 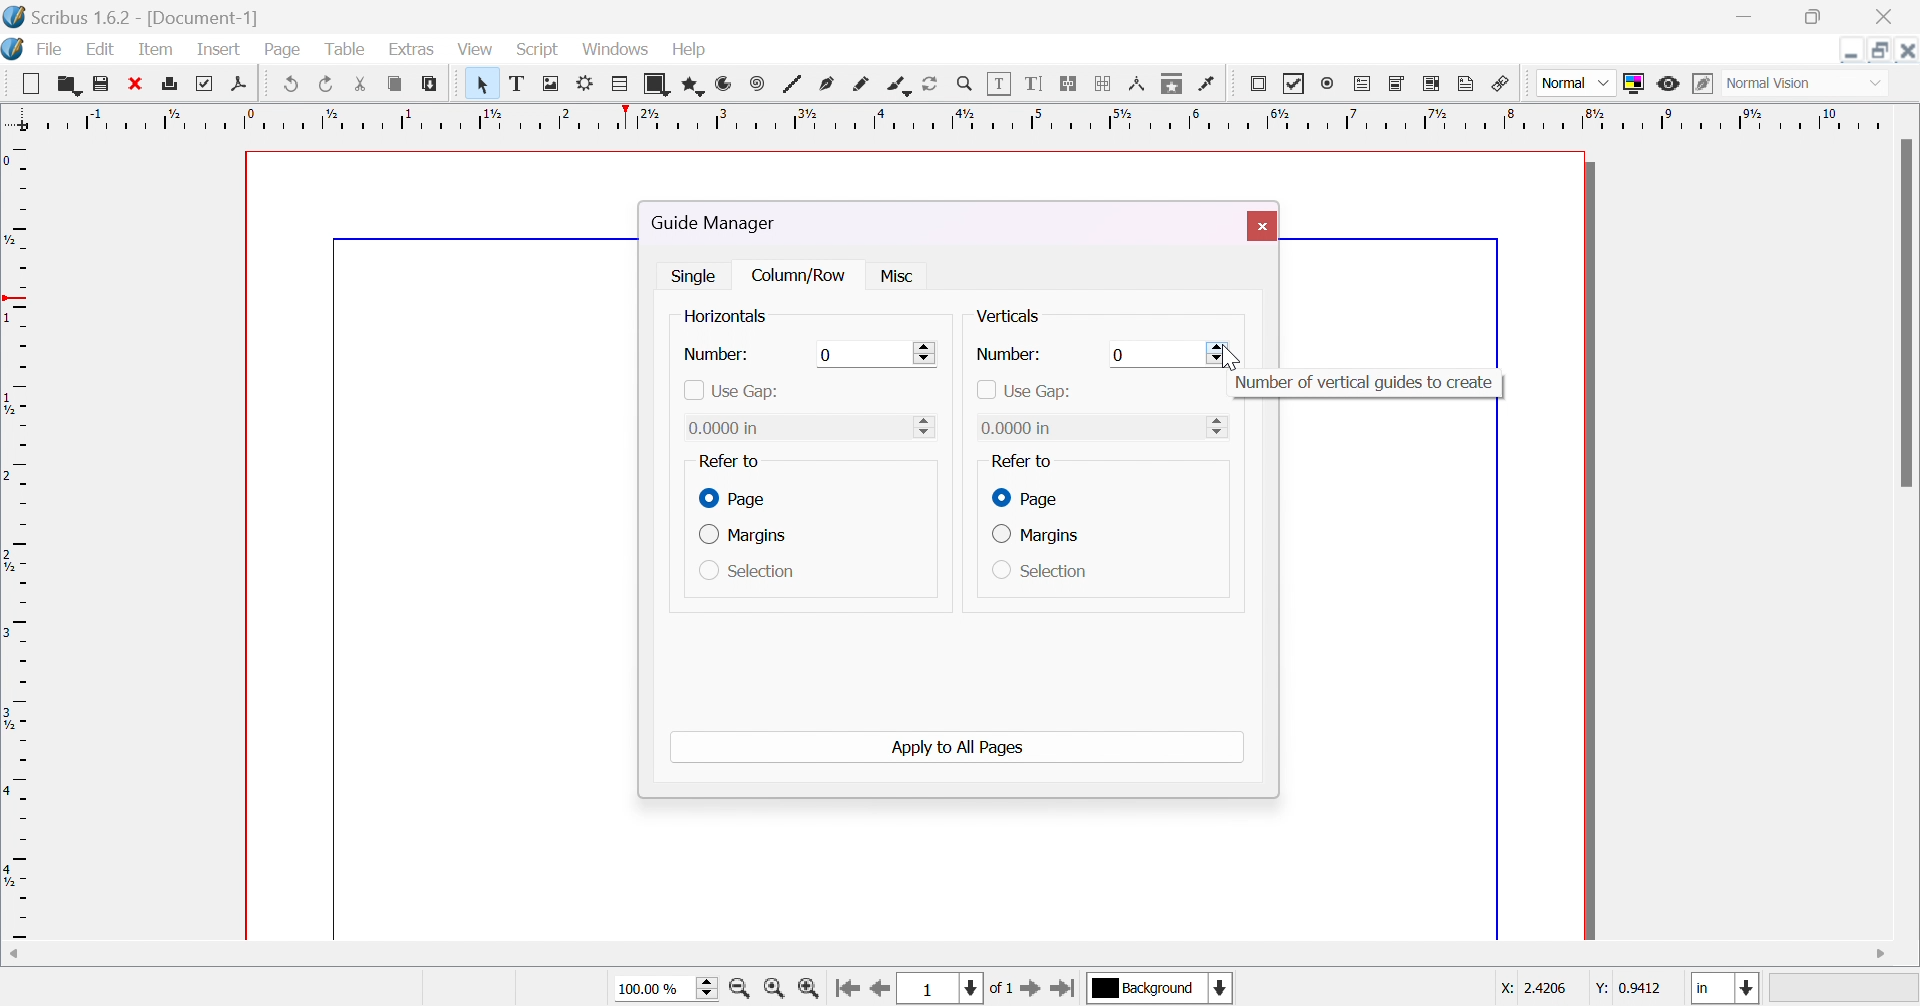 I want to click on select current layer, so click(x=1221, y=987).